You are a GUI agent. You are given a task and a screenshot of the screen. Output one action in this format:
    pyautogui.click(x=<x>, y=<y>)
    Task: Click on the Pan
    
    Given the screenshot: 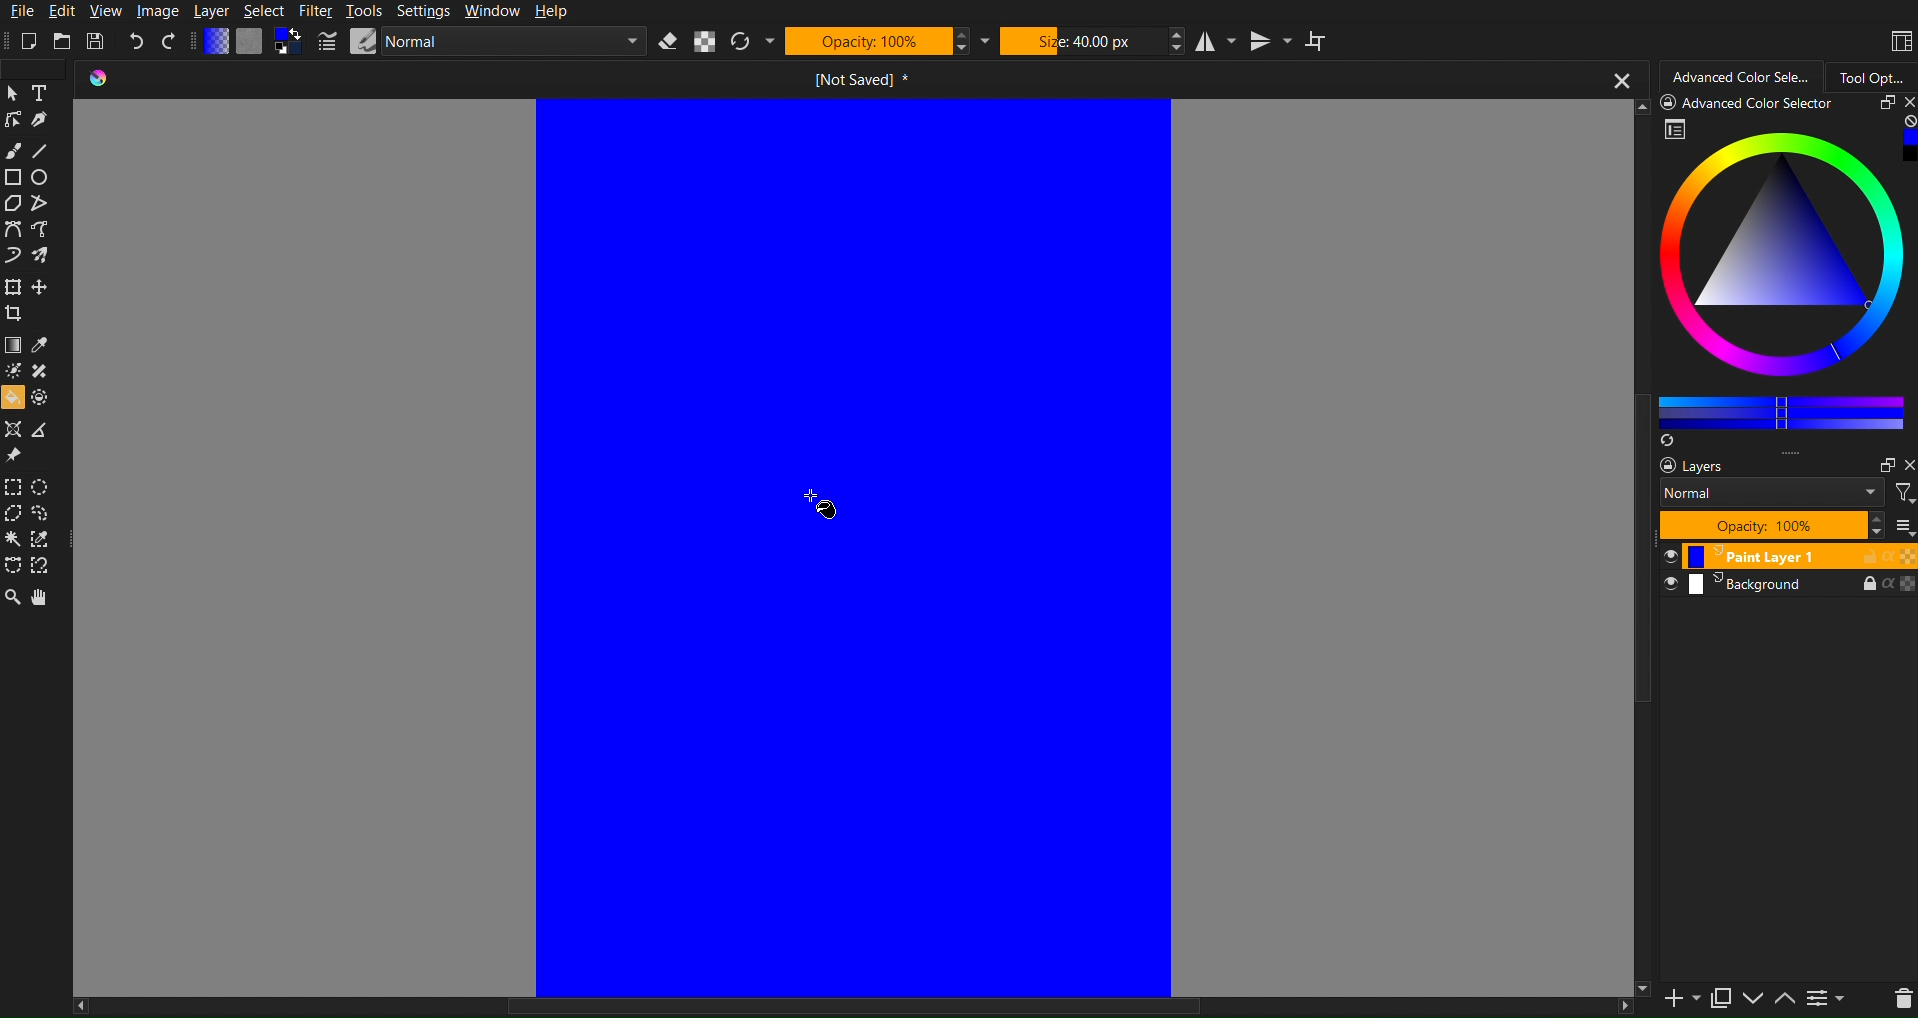 What is the action you would take?
    pyautogui.click(x=45, y=598)
    